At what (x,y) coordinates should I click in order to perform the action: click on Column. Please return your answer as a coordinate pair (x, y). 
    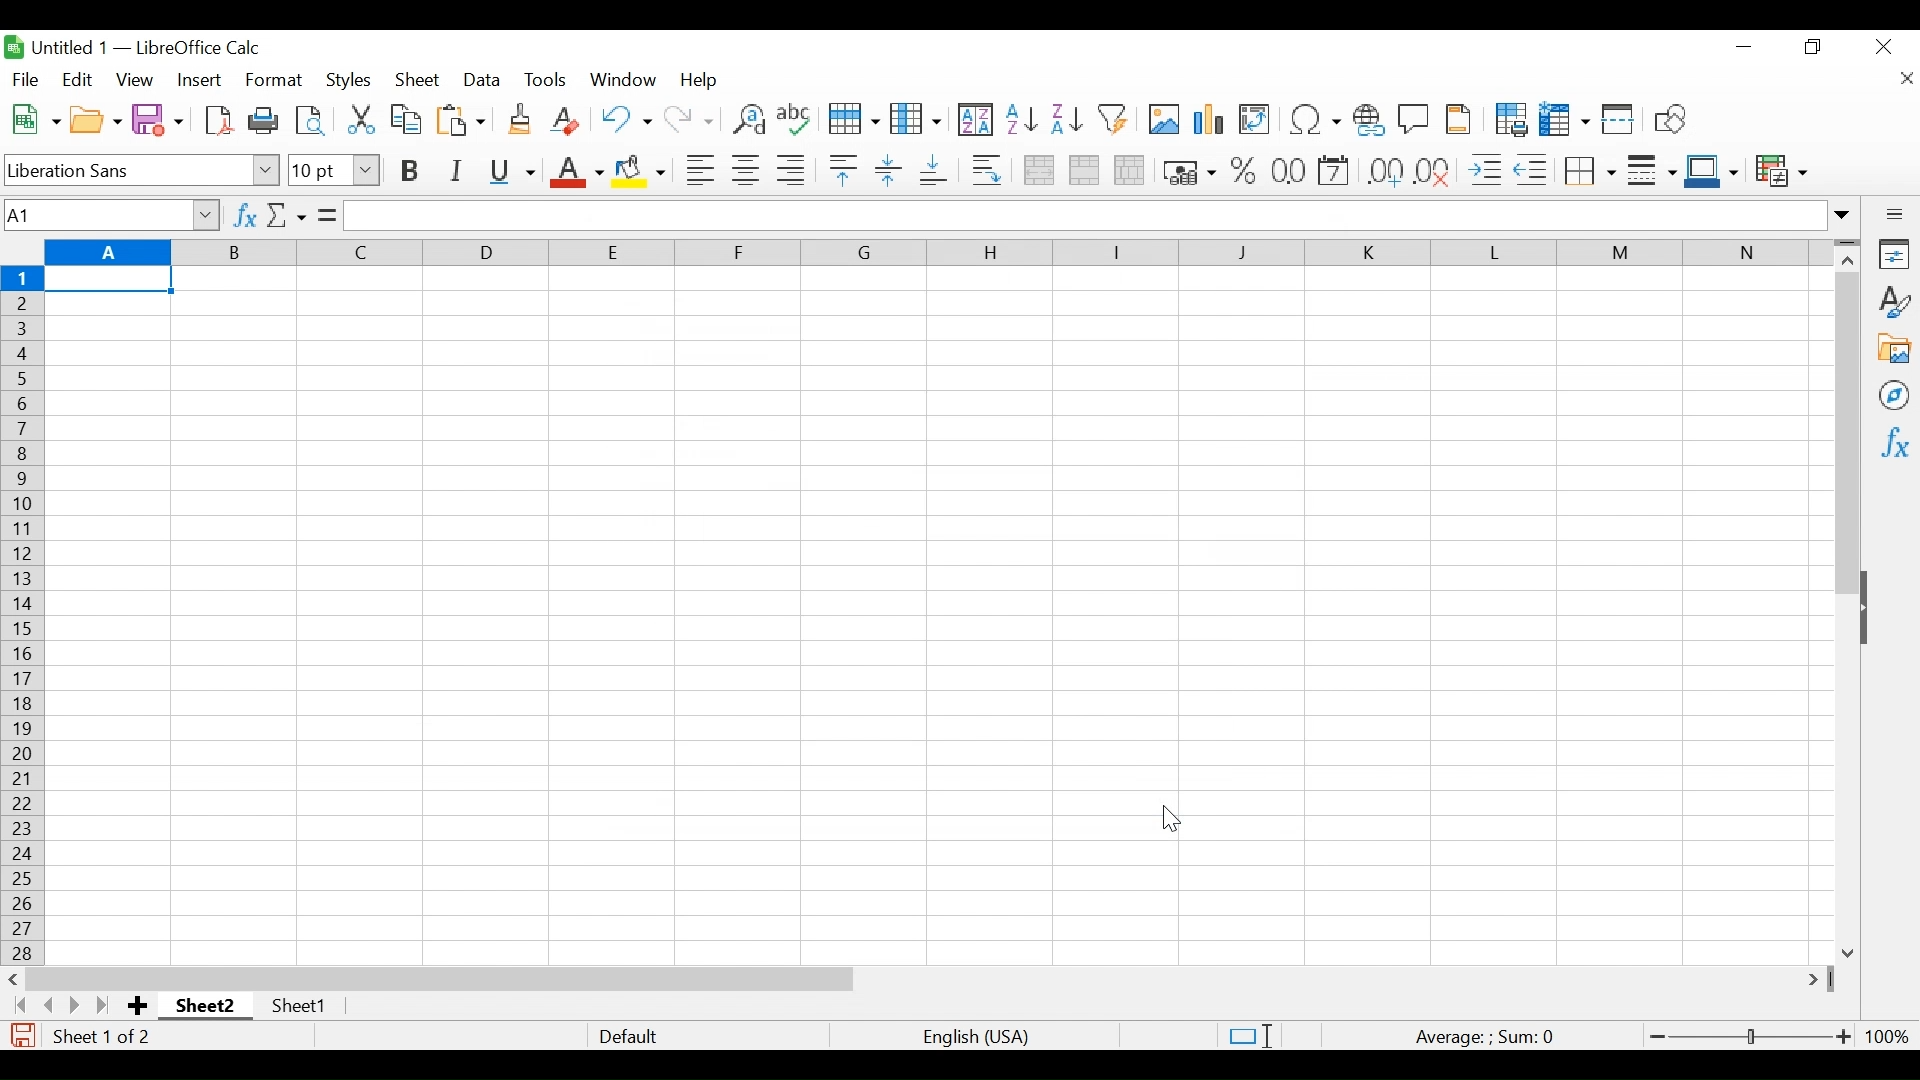
    Looking at the image, I should click on (916, 119).